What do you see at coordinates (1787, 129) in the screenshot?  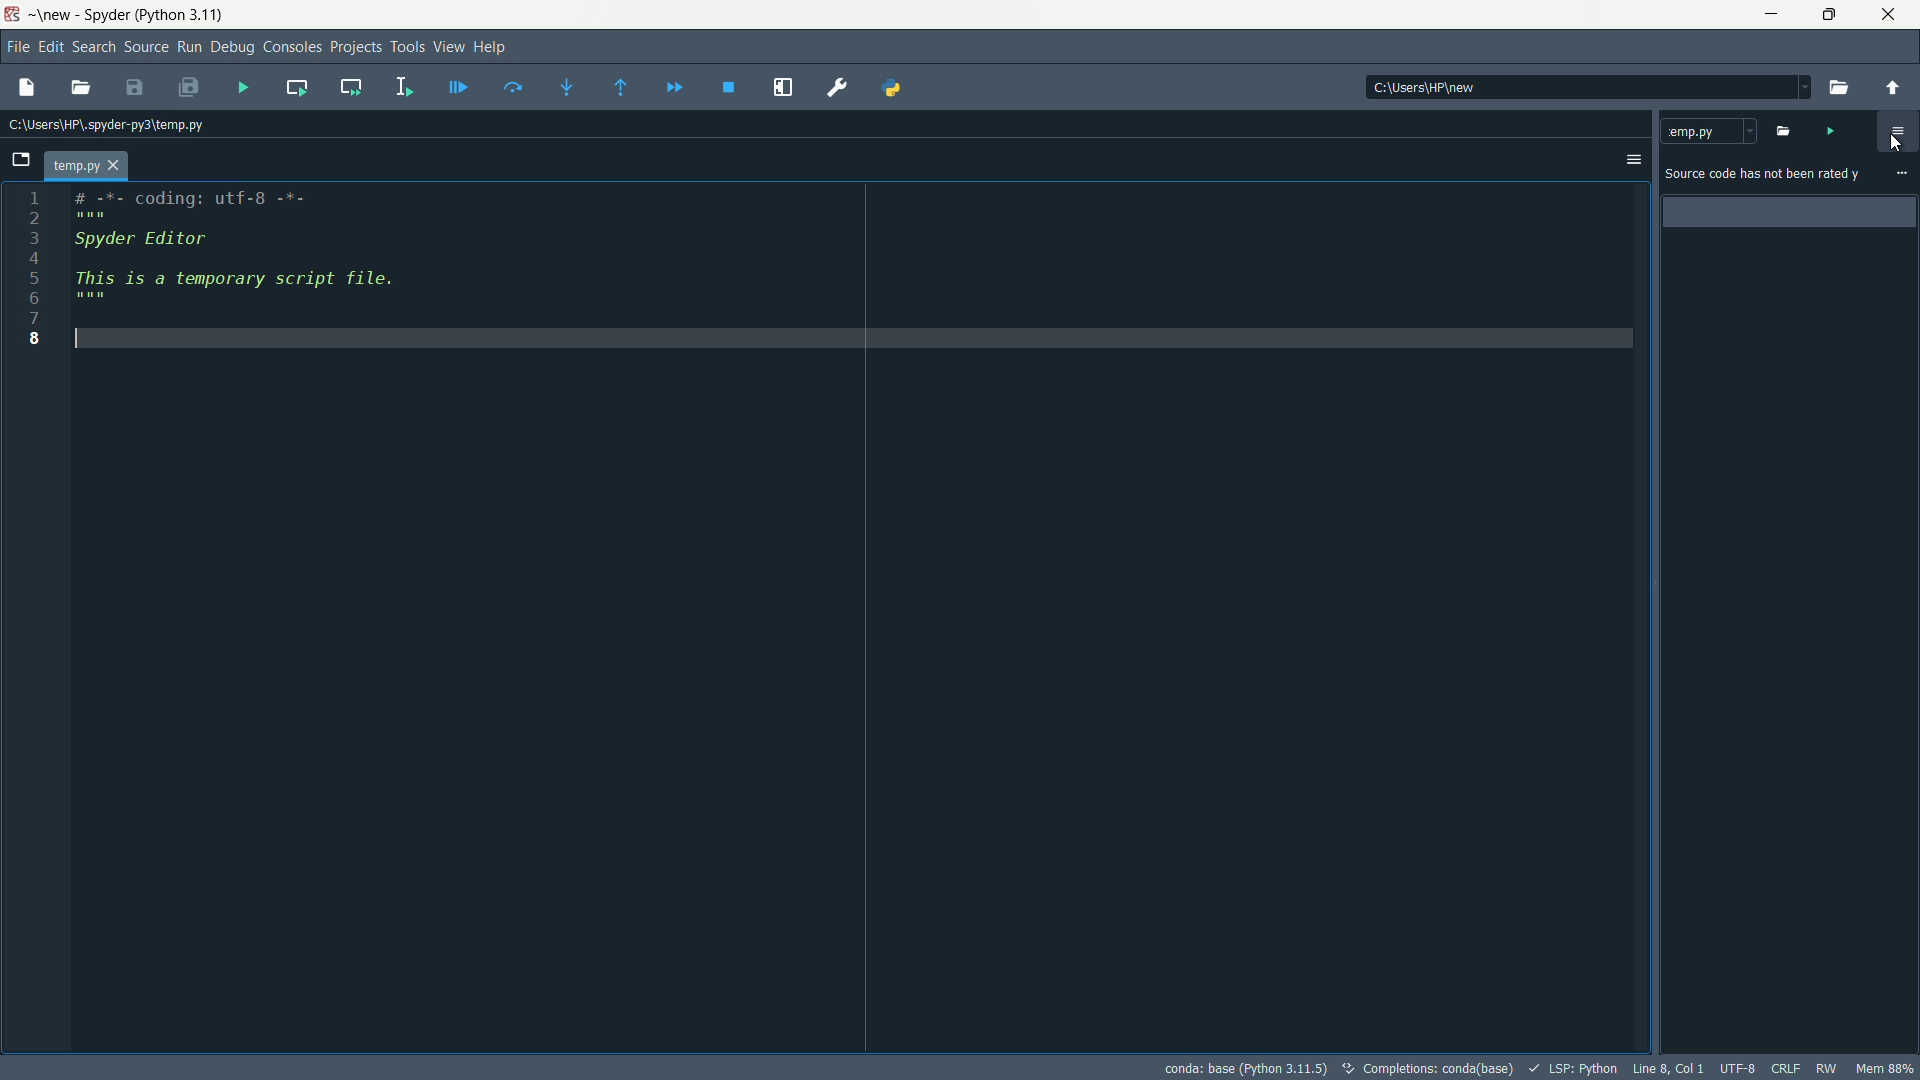 I see `open file` at bounding box center [1787, 129].